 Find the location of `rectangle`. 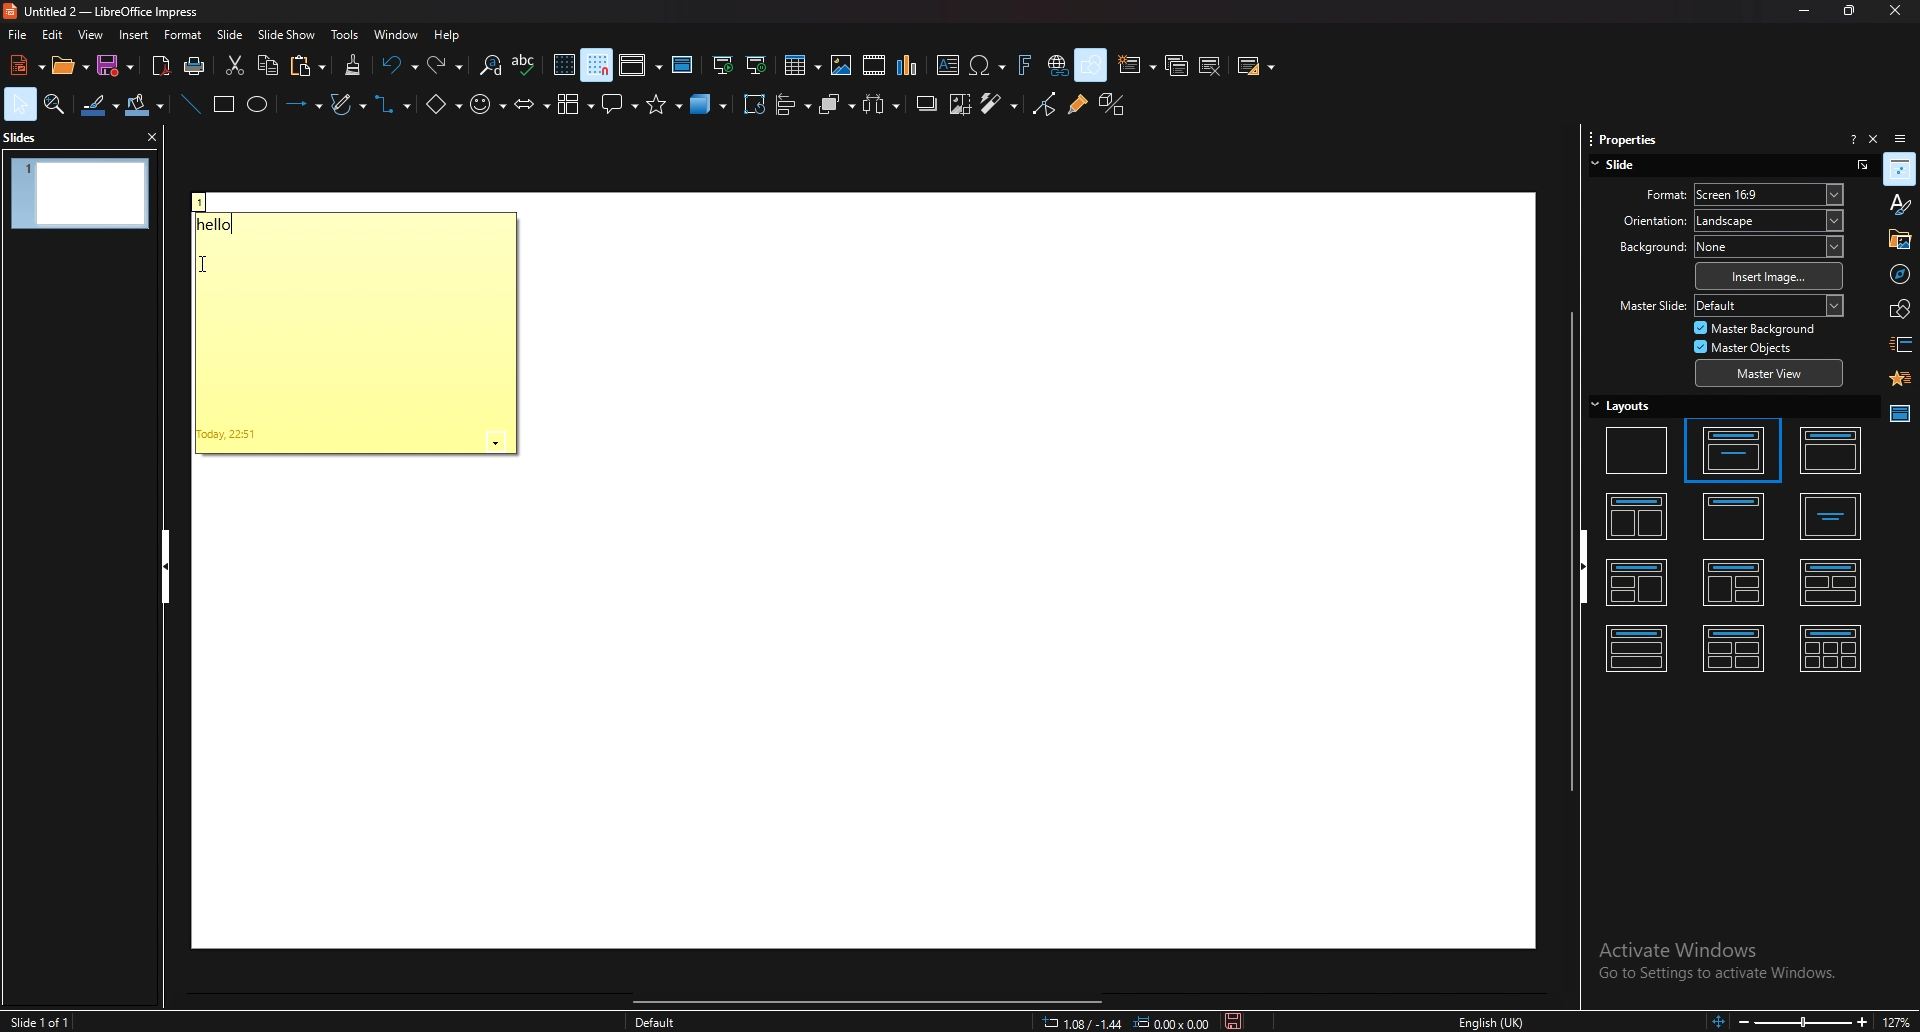

rectangle is located at coordinates (222, 105).